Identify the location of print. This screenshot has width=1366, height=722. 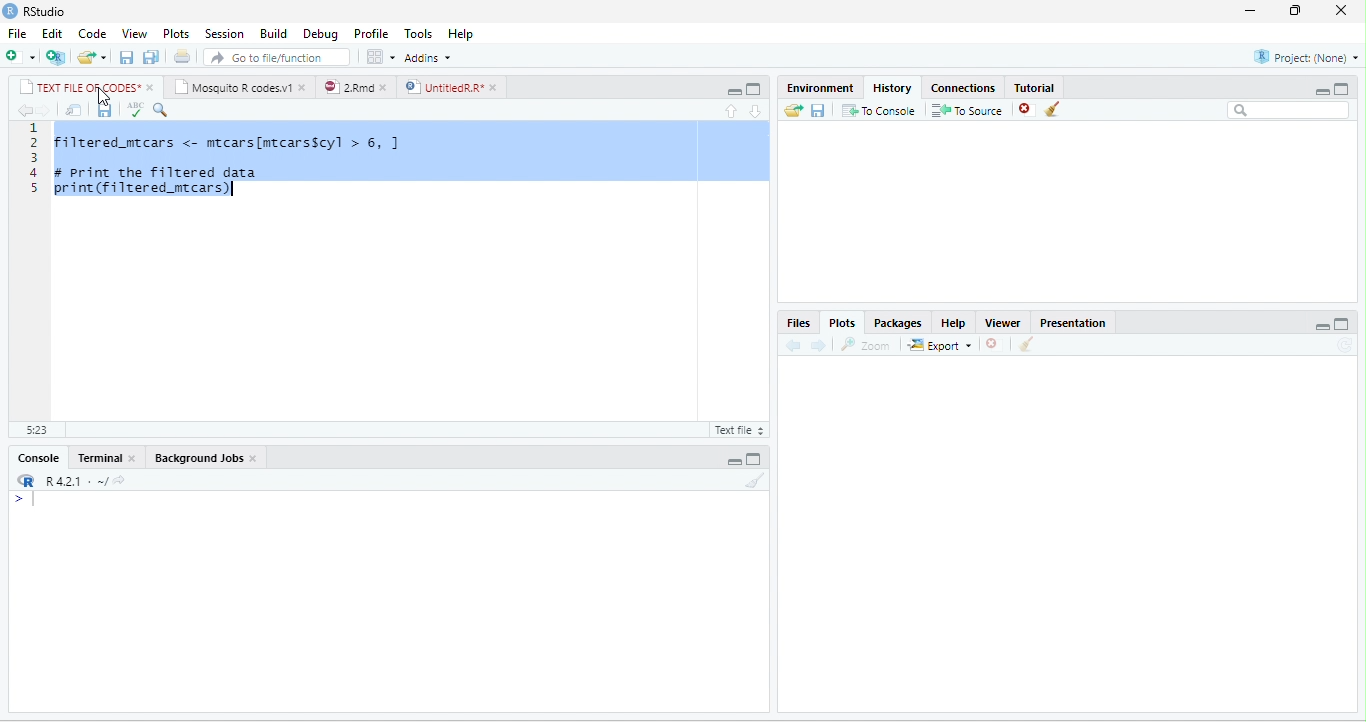
(182, 56).